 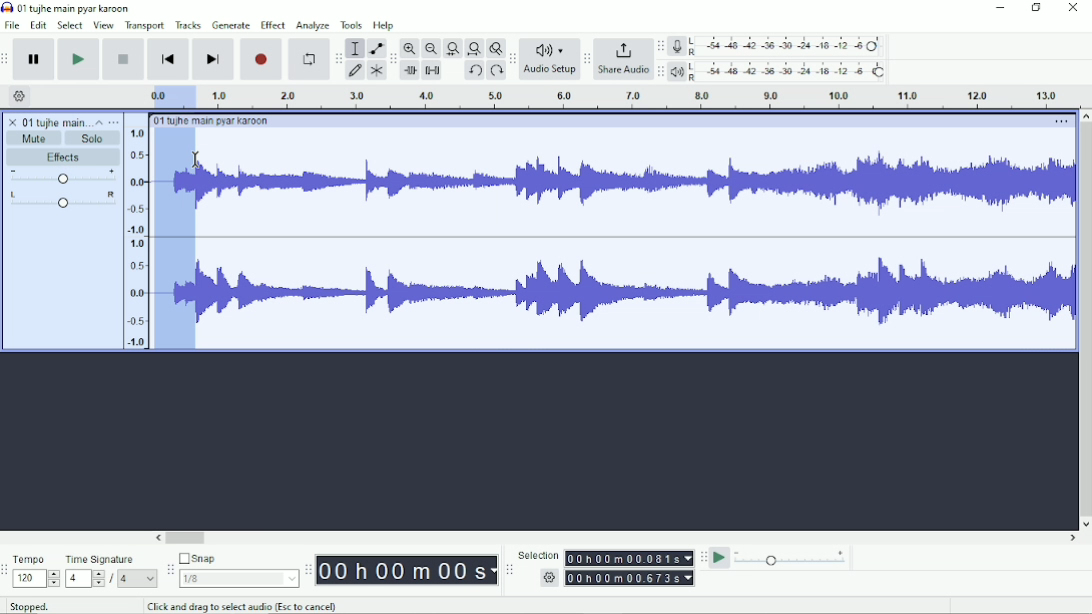 What do you see at coordinates (393, 60) in the screenshot?
I see `Audacity edit toolbar` at bounding box center [393, 60].